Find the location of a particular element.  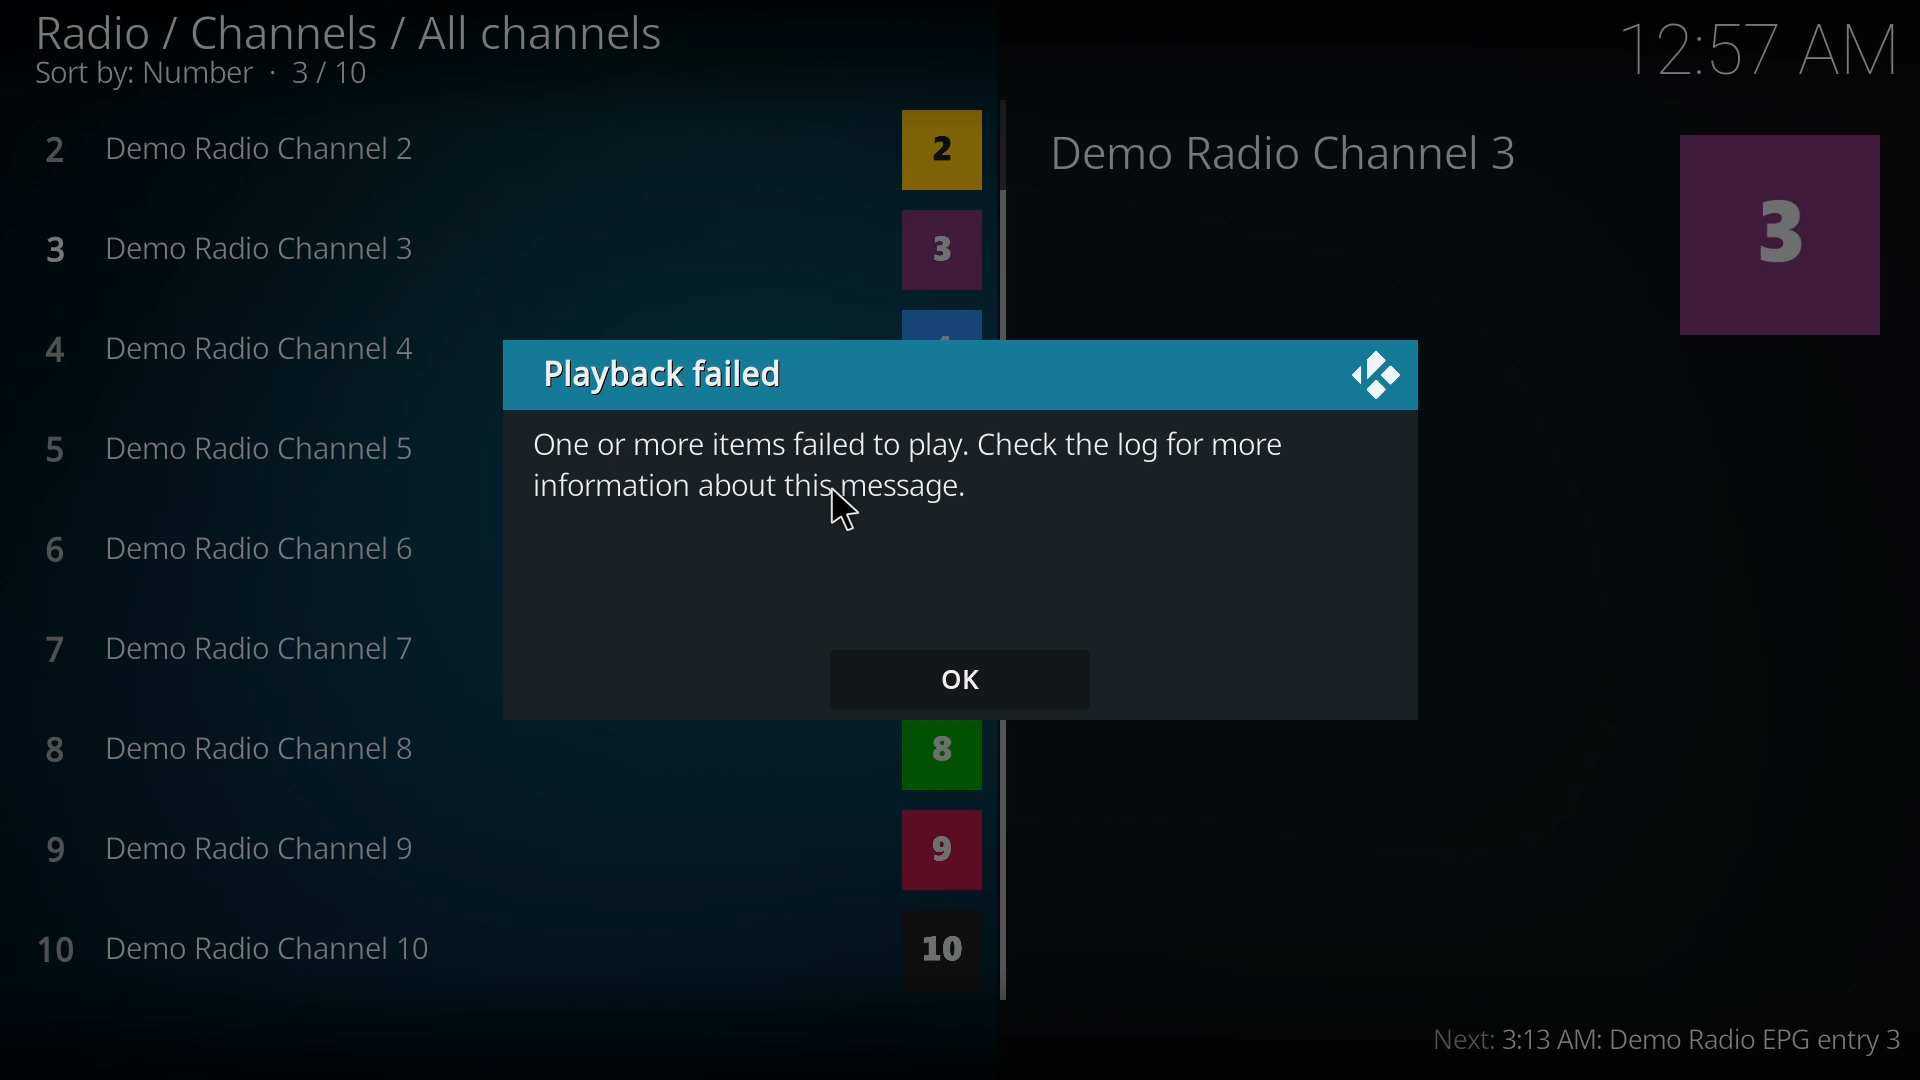

Sort by: Number - 3/10 is located at coordinates (199, 79).